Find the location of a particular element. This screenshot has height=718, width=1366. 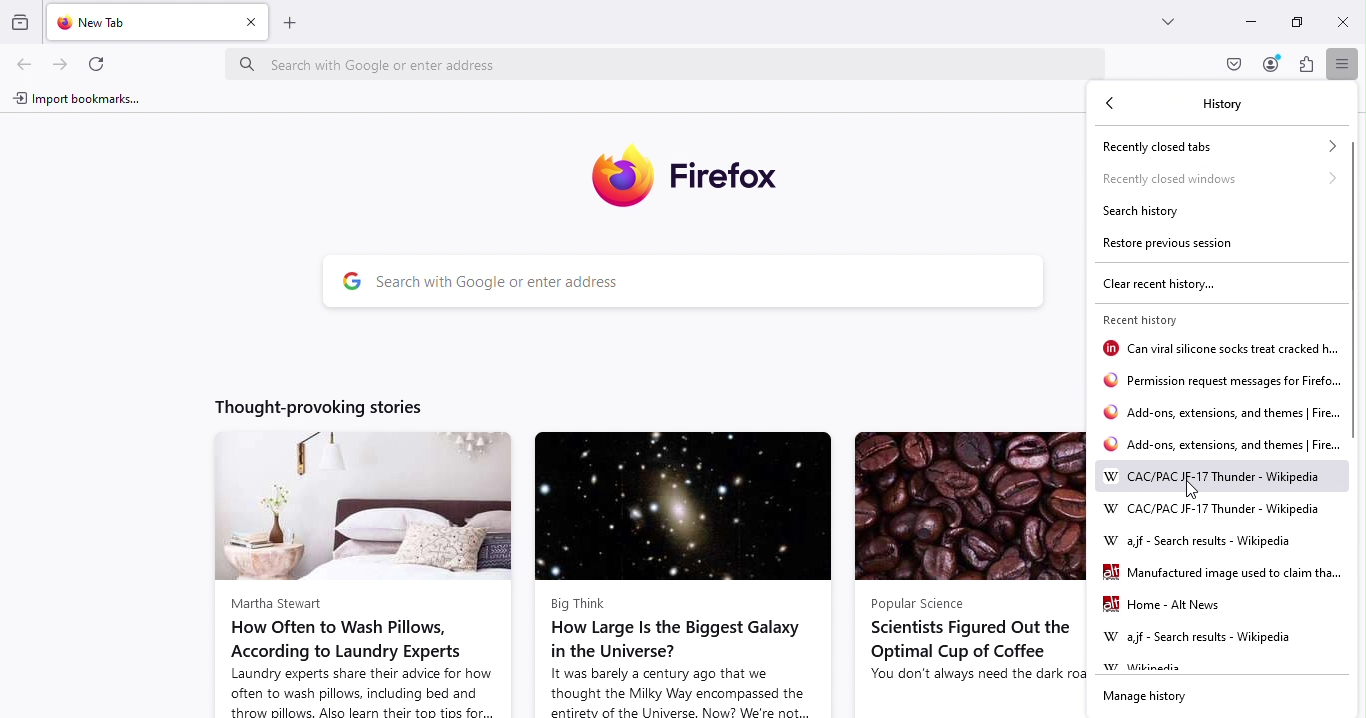

webpage link is located at coordinates (1211, 478).